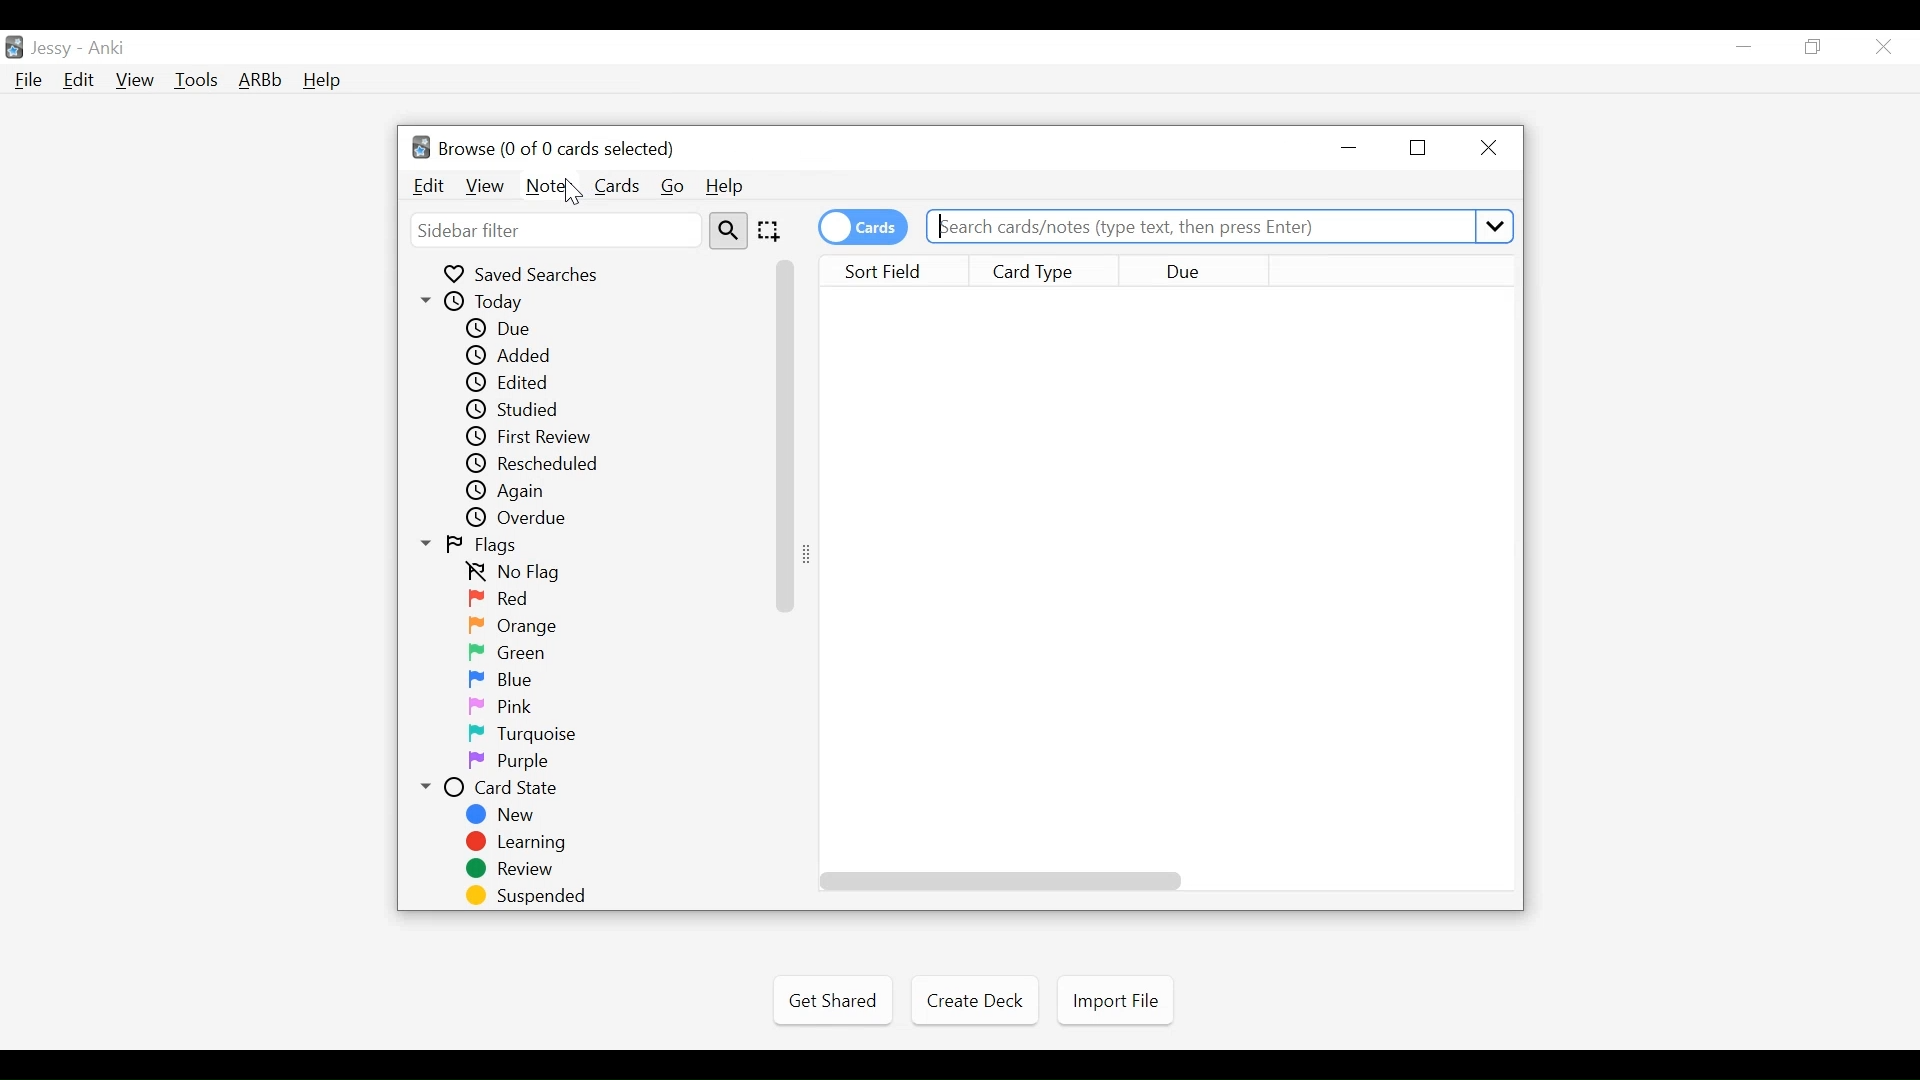 The image size is (1920, 1080). Describe the element at coordinates (494, 787) in the screenshot. I see `Card State` at that location.